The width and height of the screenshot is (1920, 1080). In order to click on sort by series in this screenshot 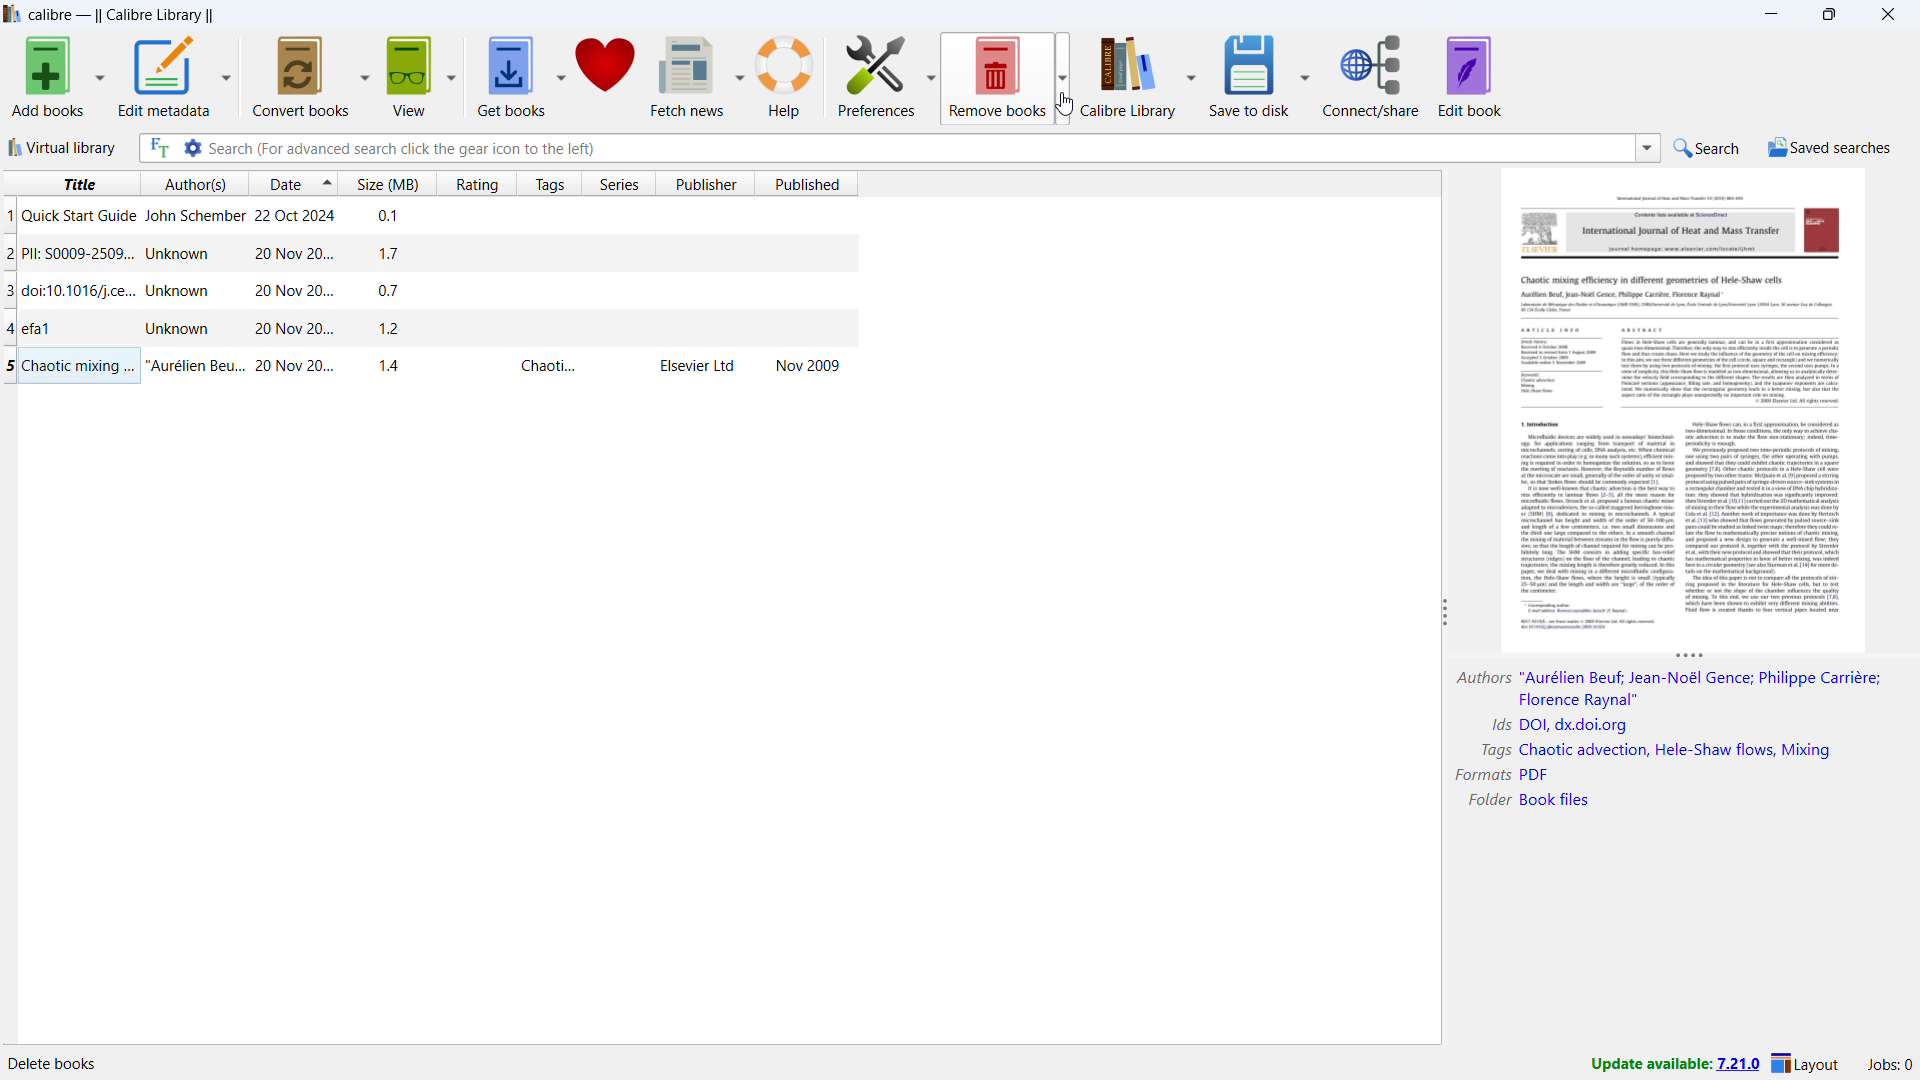, I will do `click(619, 184)`.